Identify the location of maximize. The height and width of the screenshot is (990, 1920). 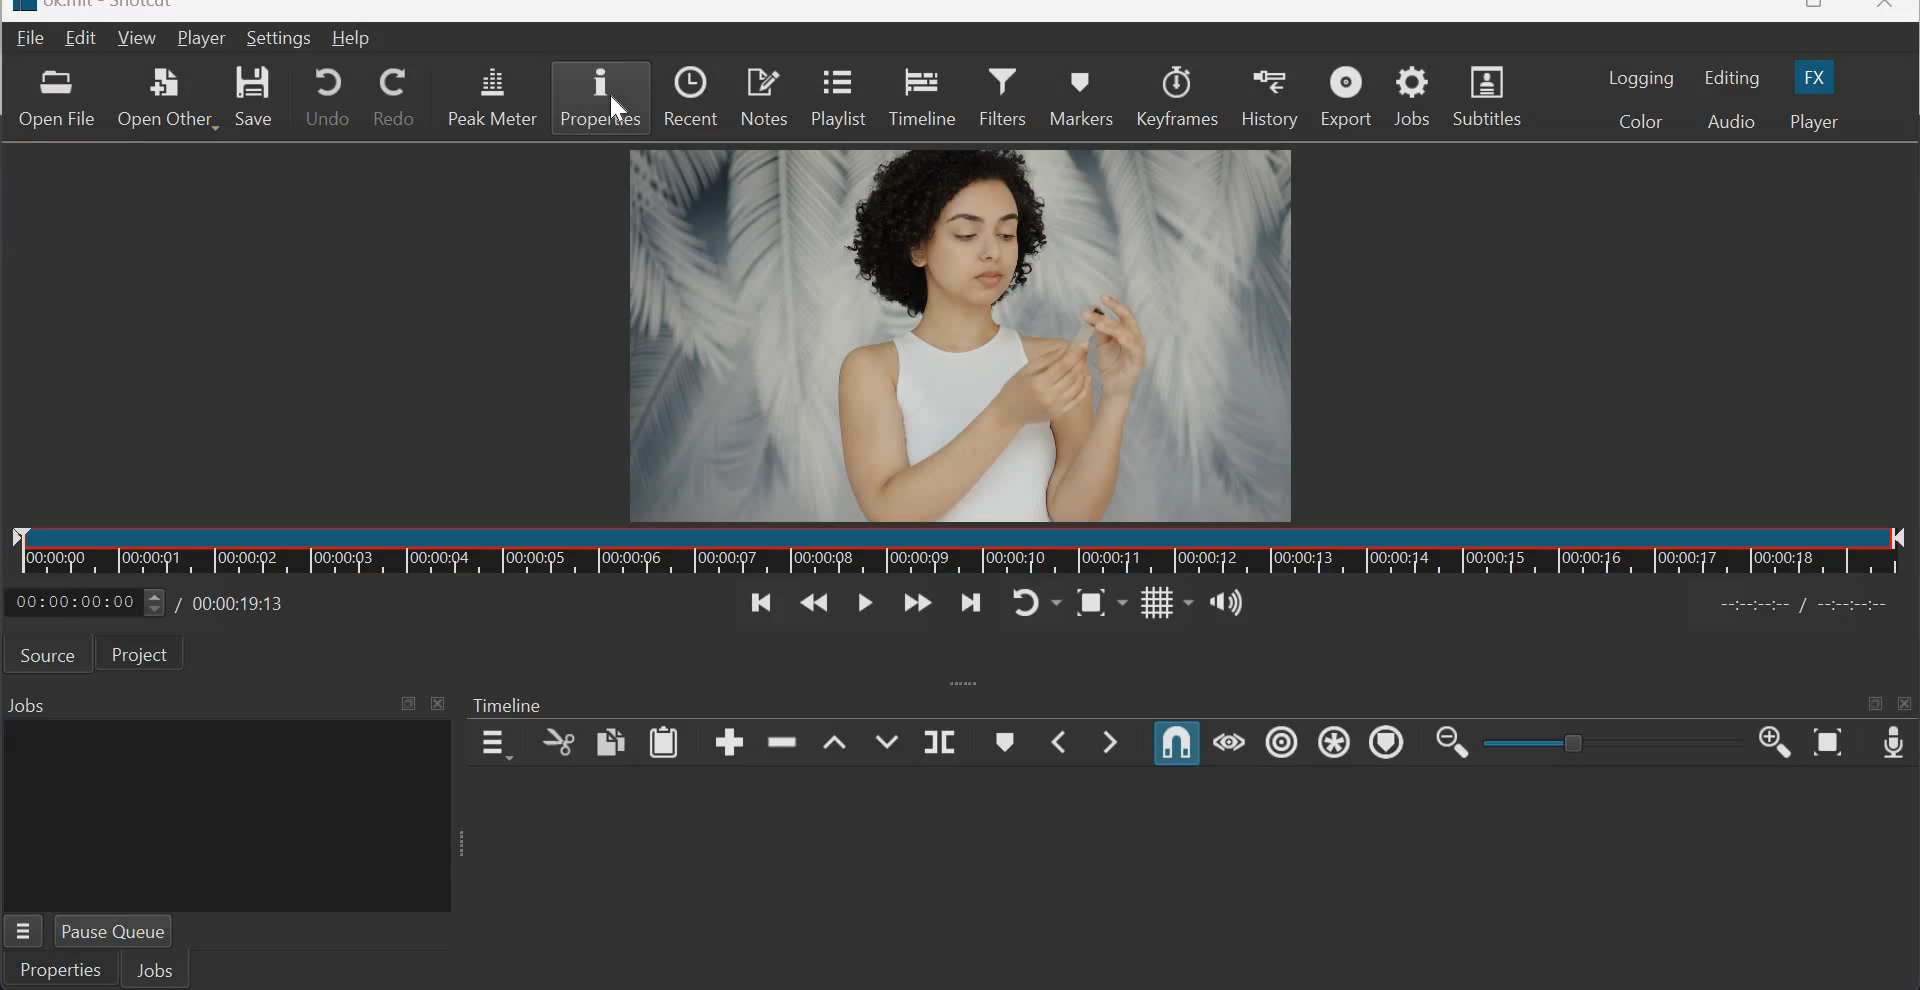
(1875, 706).